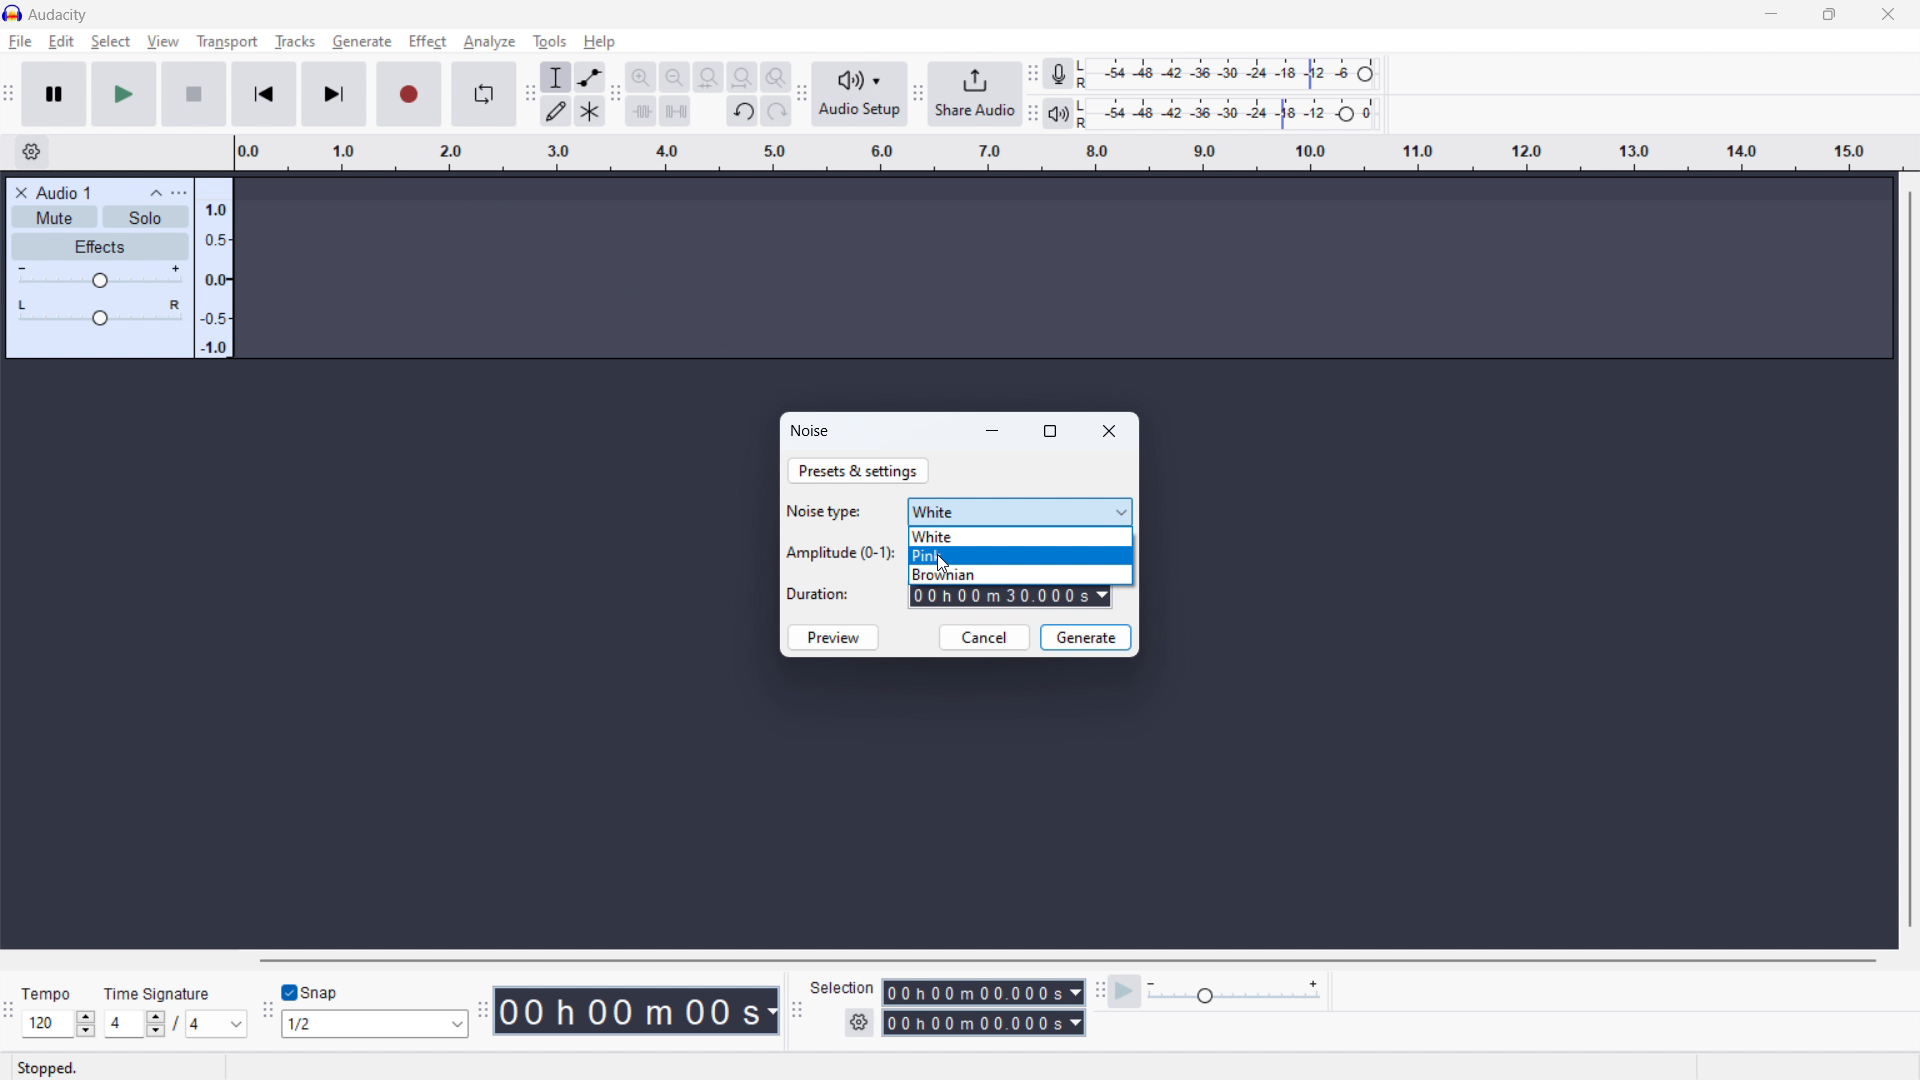 The image size is (1920, 1080). Describe the element at coordinates (984, 992) in the screenshot. I see `start time` at that location.